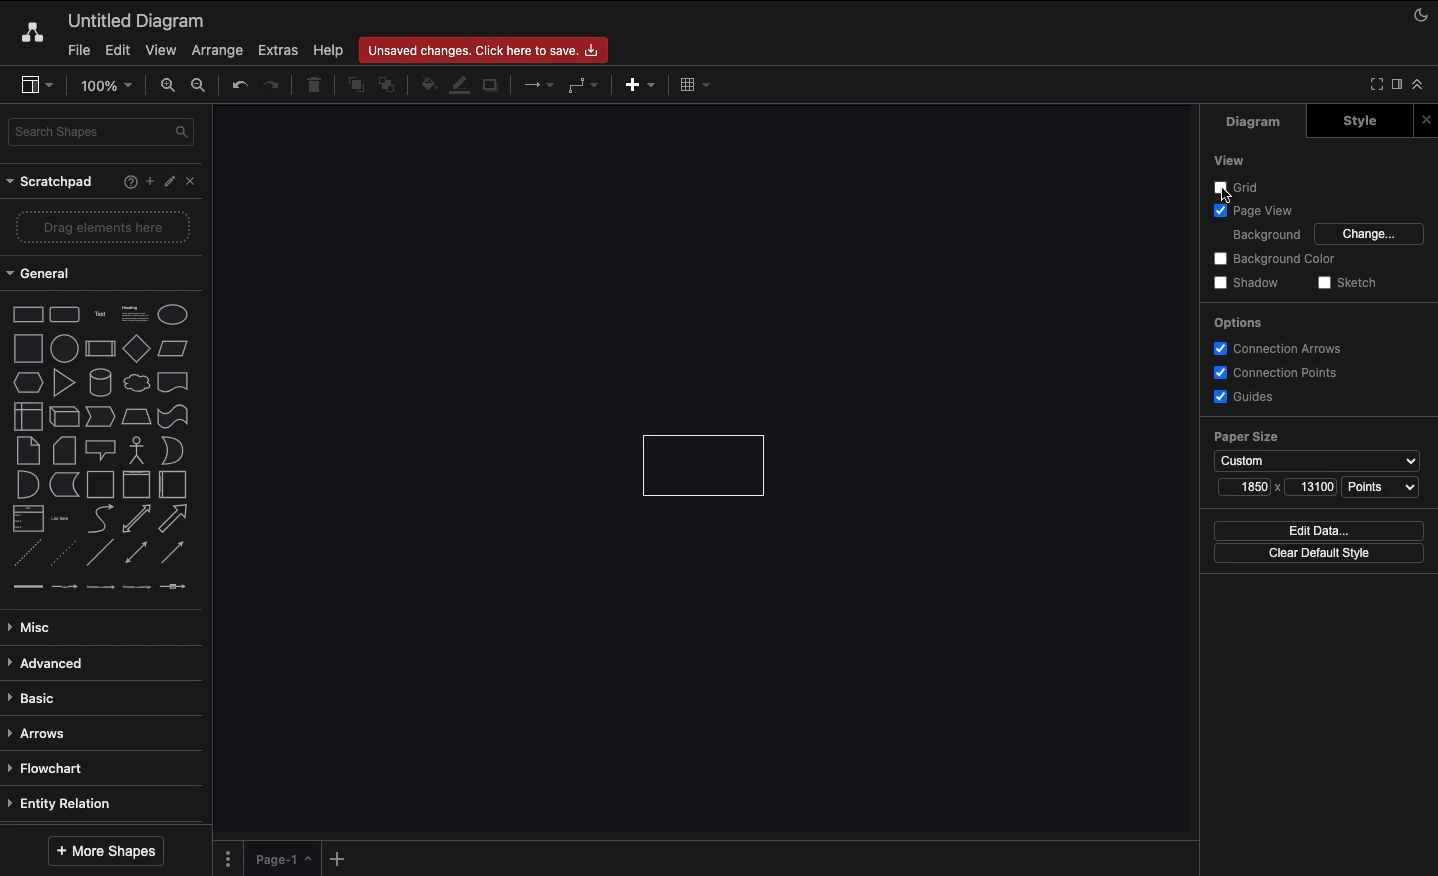 The width and height of the screenshot is (1438, 876). I want to click on Pages, so click(226, 859).